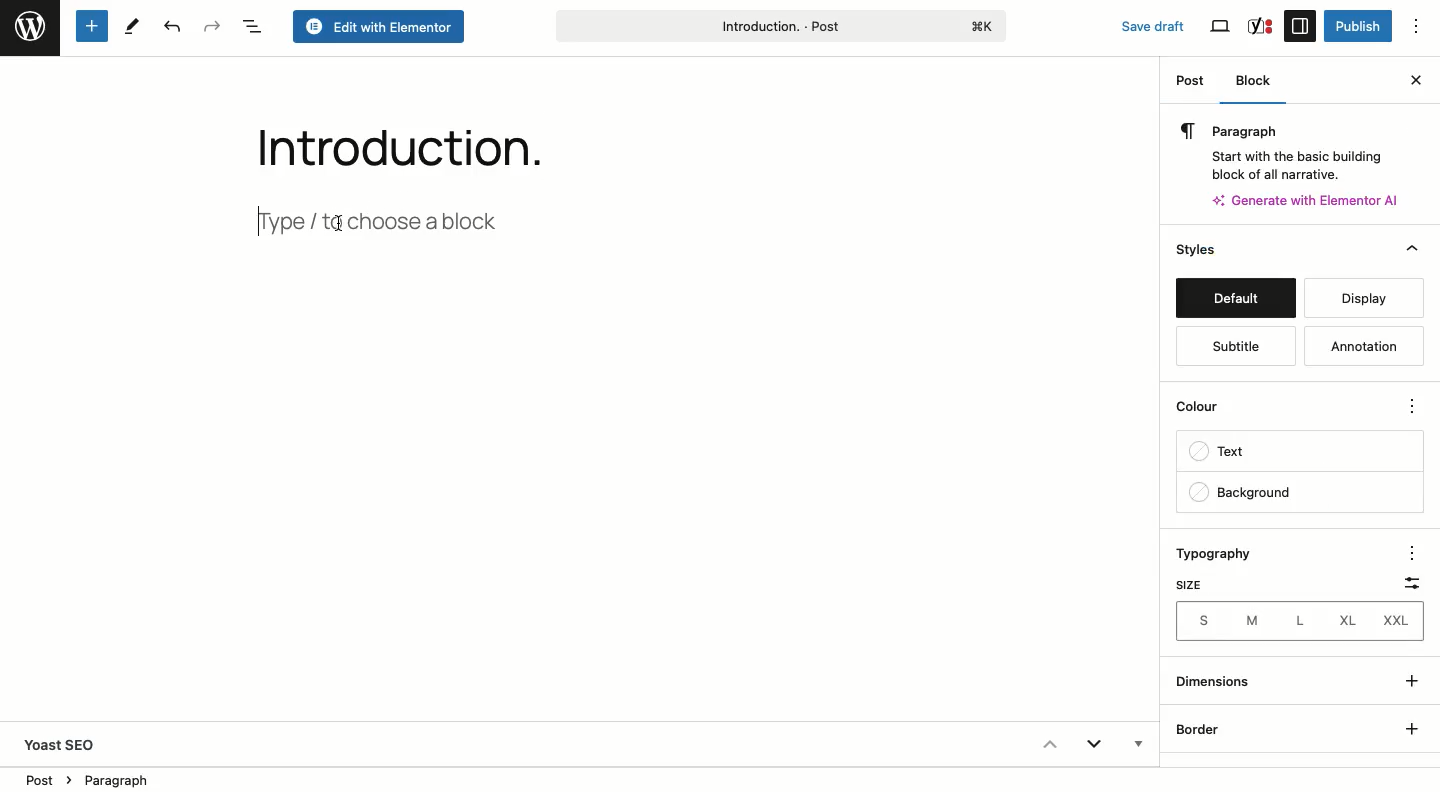 This screenshot has height=792, width=1440. What do you see at coordinates (170, 28) in the screenshot?
I see `Undo` at bounding box center [170, 28].